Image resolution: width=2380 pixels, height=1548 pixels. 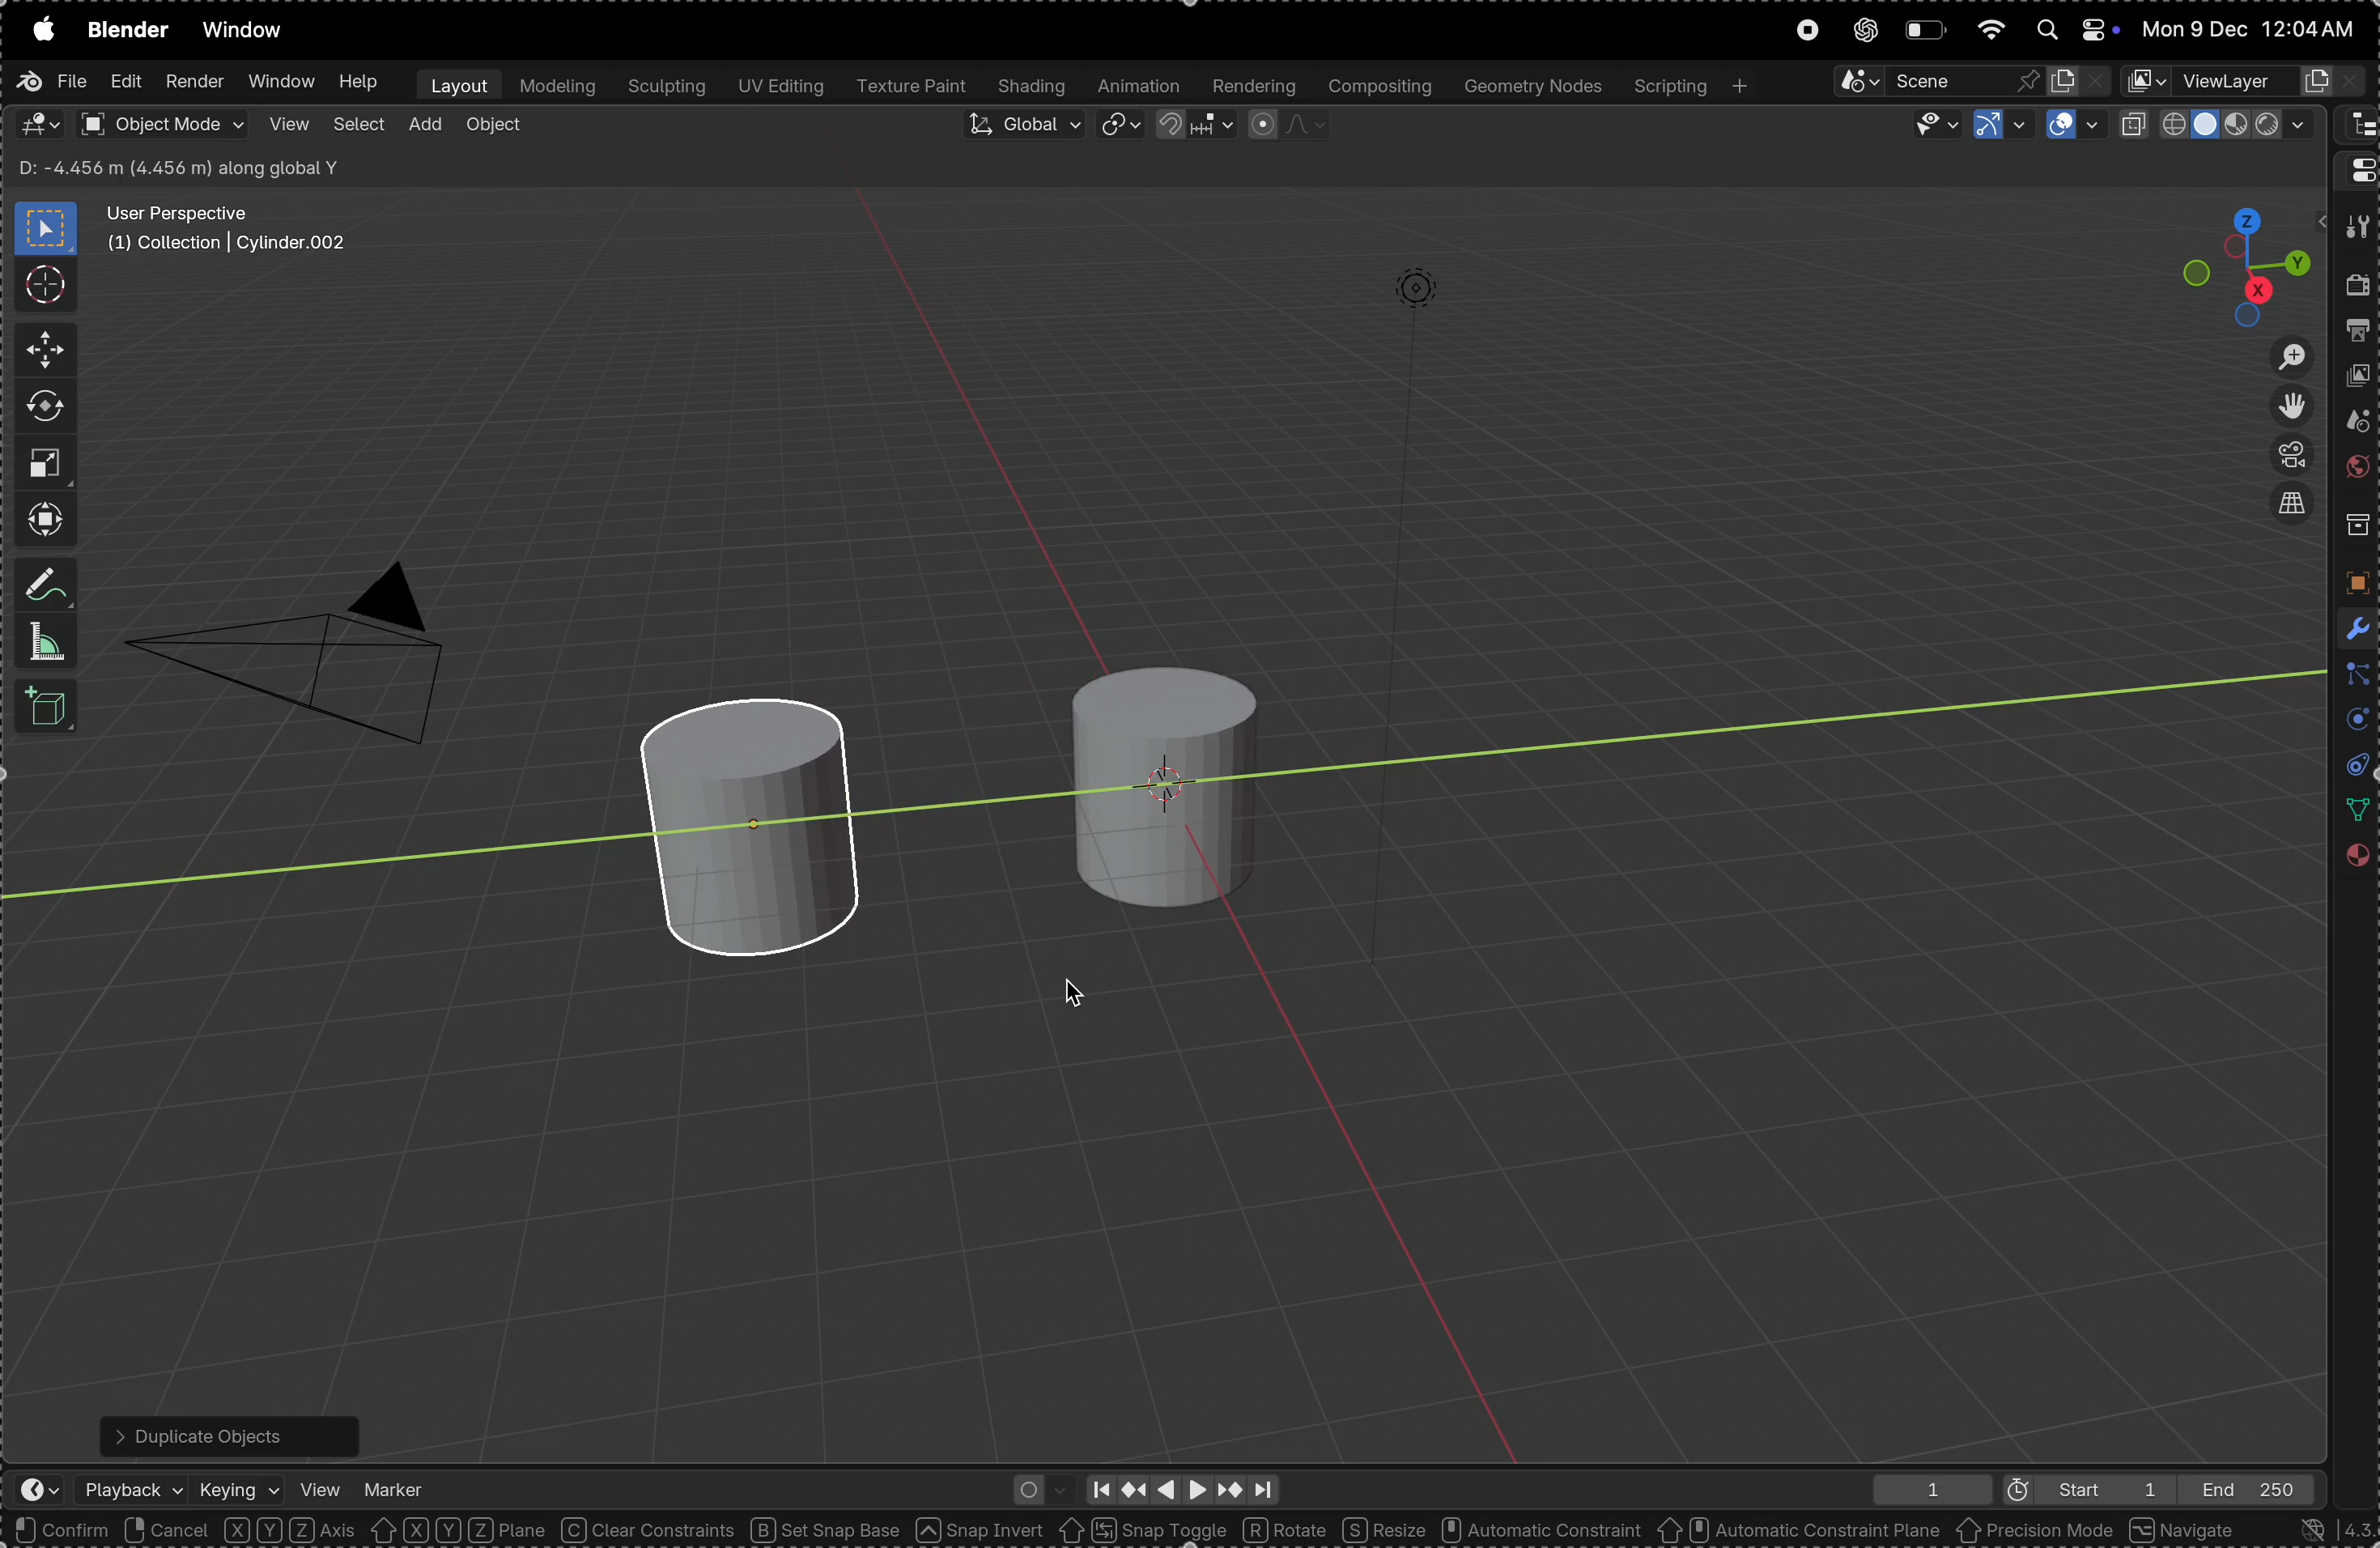 I want to click on material, so click(x=2355, y=862).